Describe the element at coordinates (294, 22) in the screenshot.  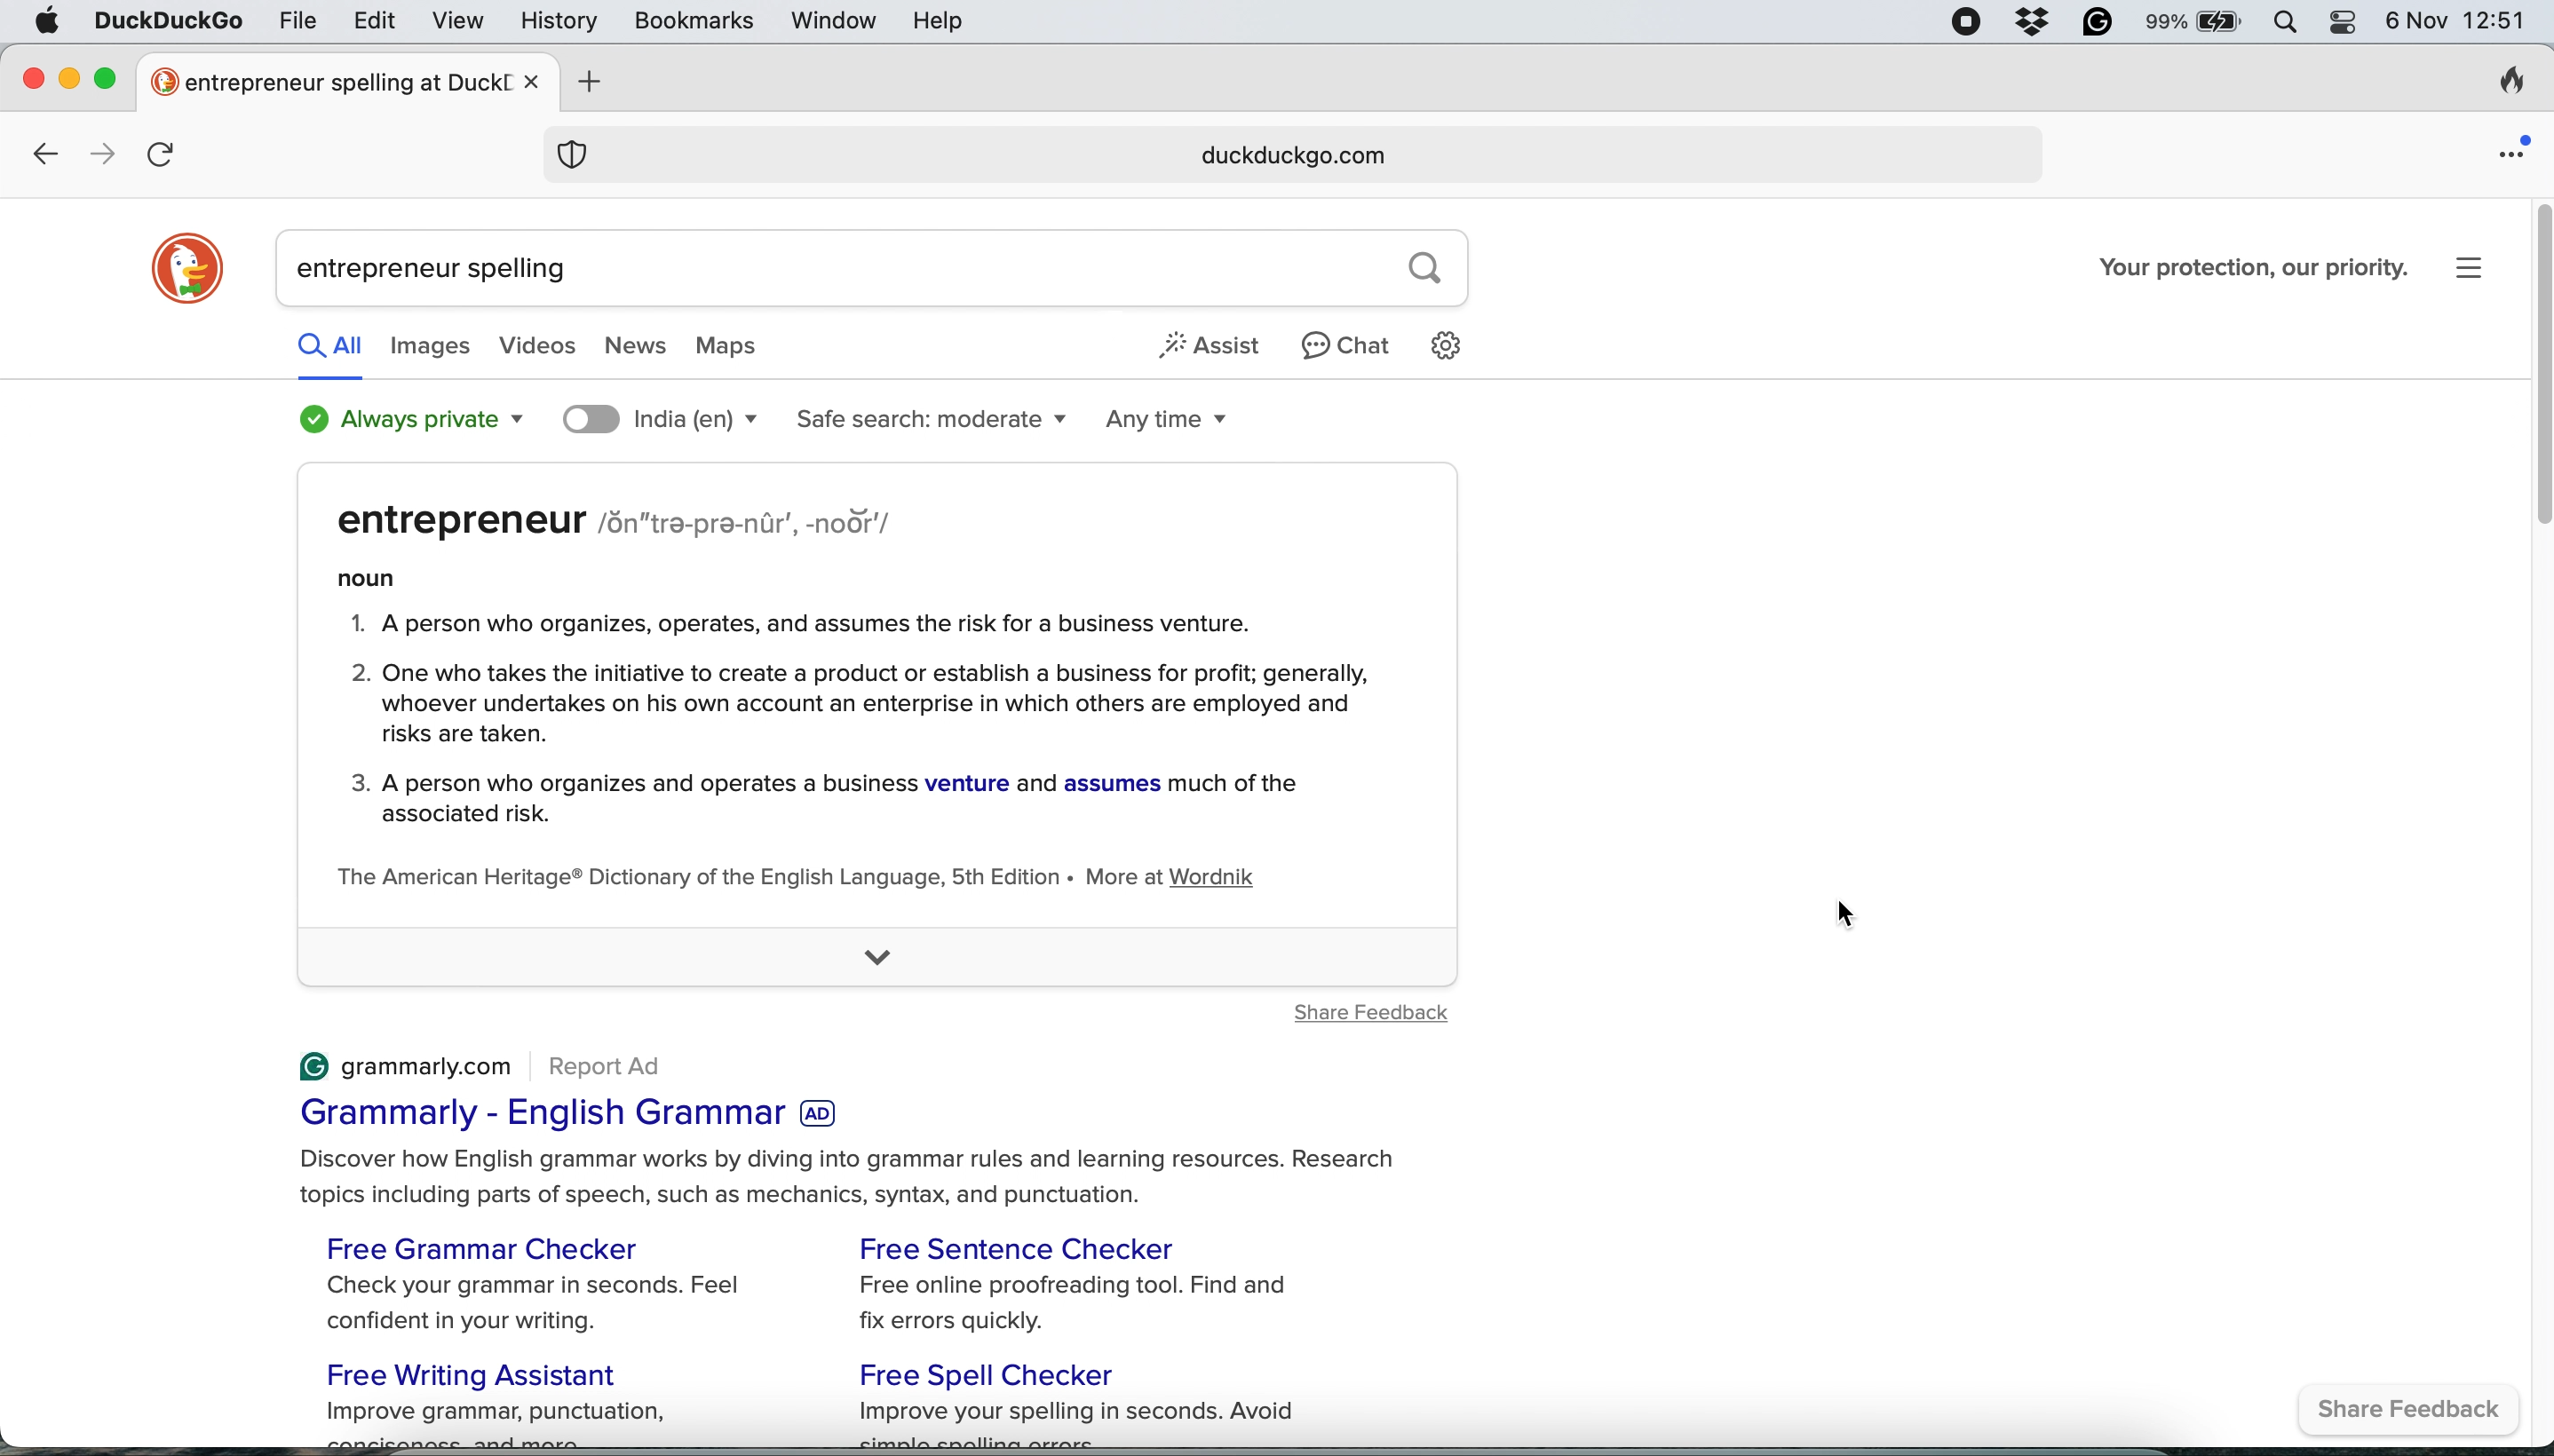
I see `file` at that location.